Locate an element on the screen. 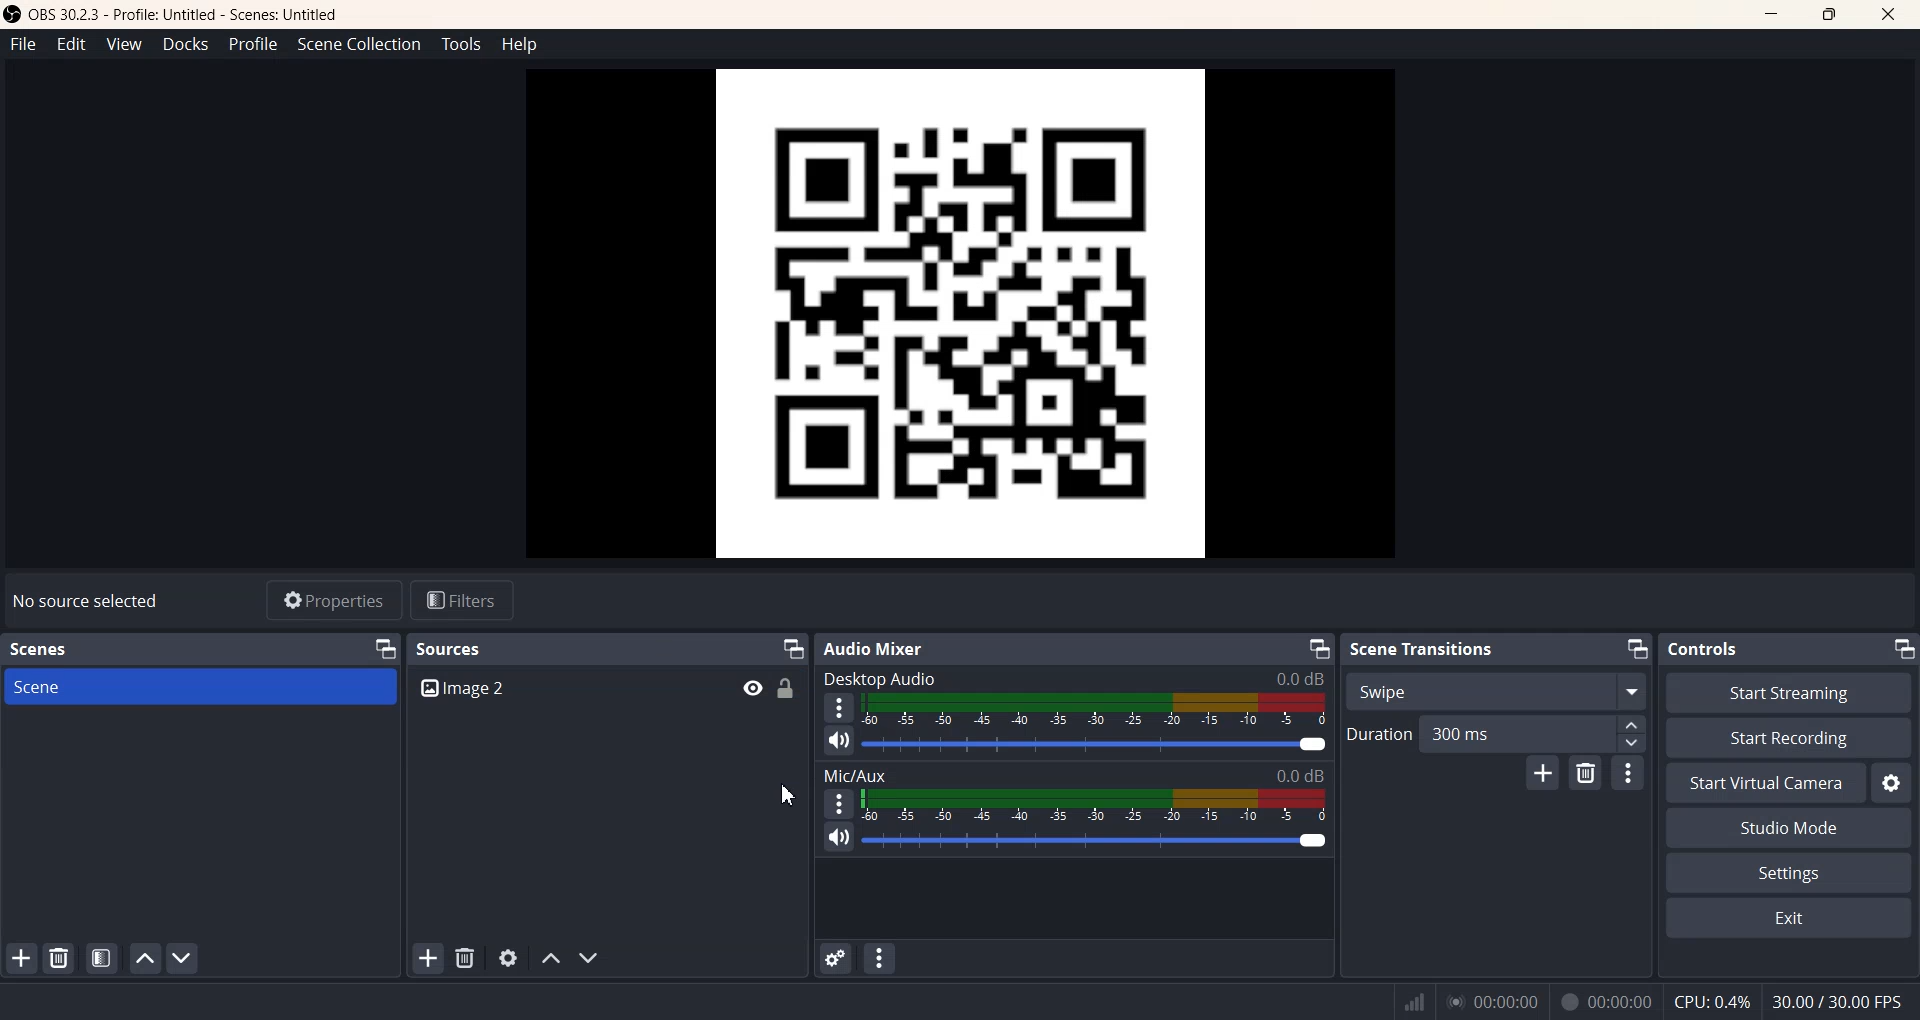 The width and height of the screenshot is (1920, 1020). Volume Indicator is located at coordinates (1095, 803).